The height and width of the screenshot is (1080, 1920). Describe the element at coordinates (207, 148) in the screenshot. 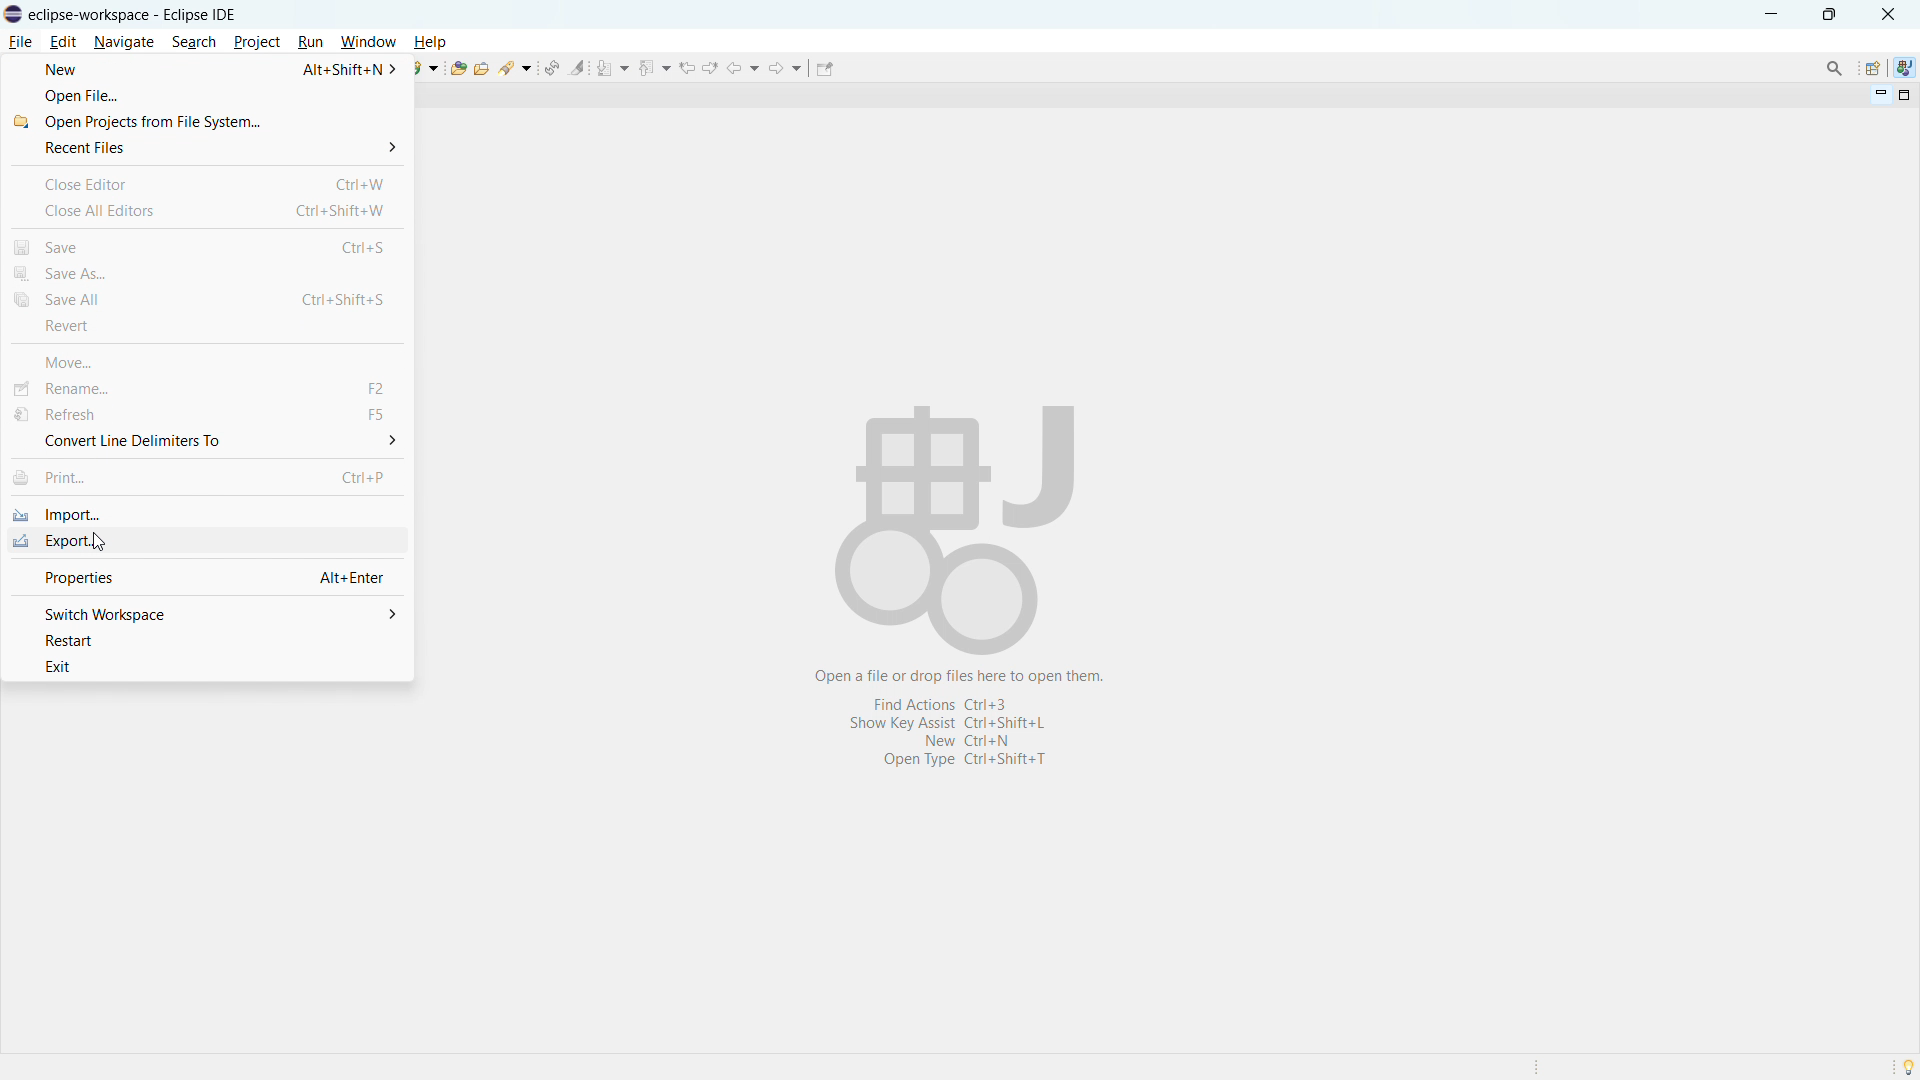

I see `recent files` at that location.